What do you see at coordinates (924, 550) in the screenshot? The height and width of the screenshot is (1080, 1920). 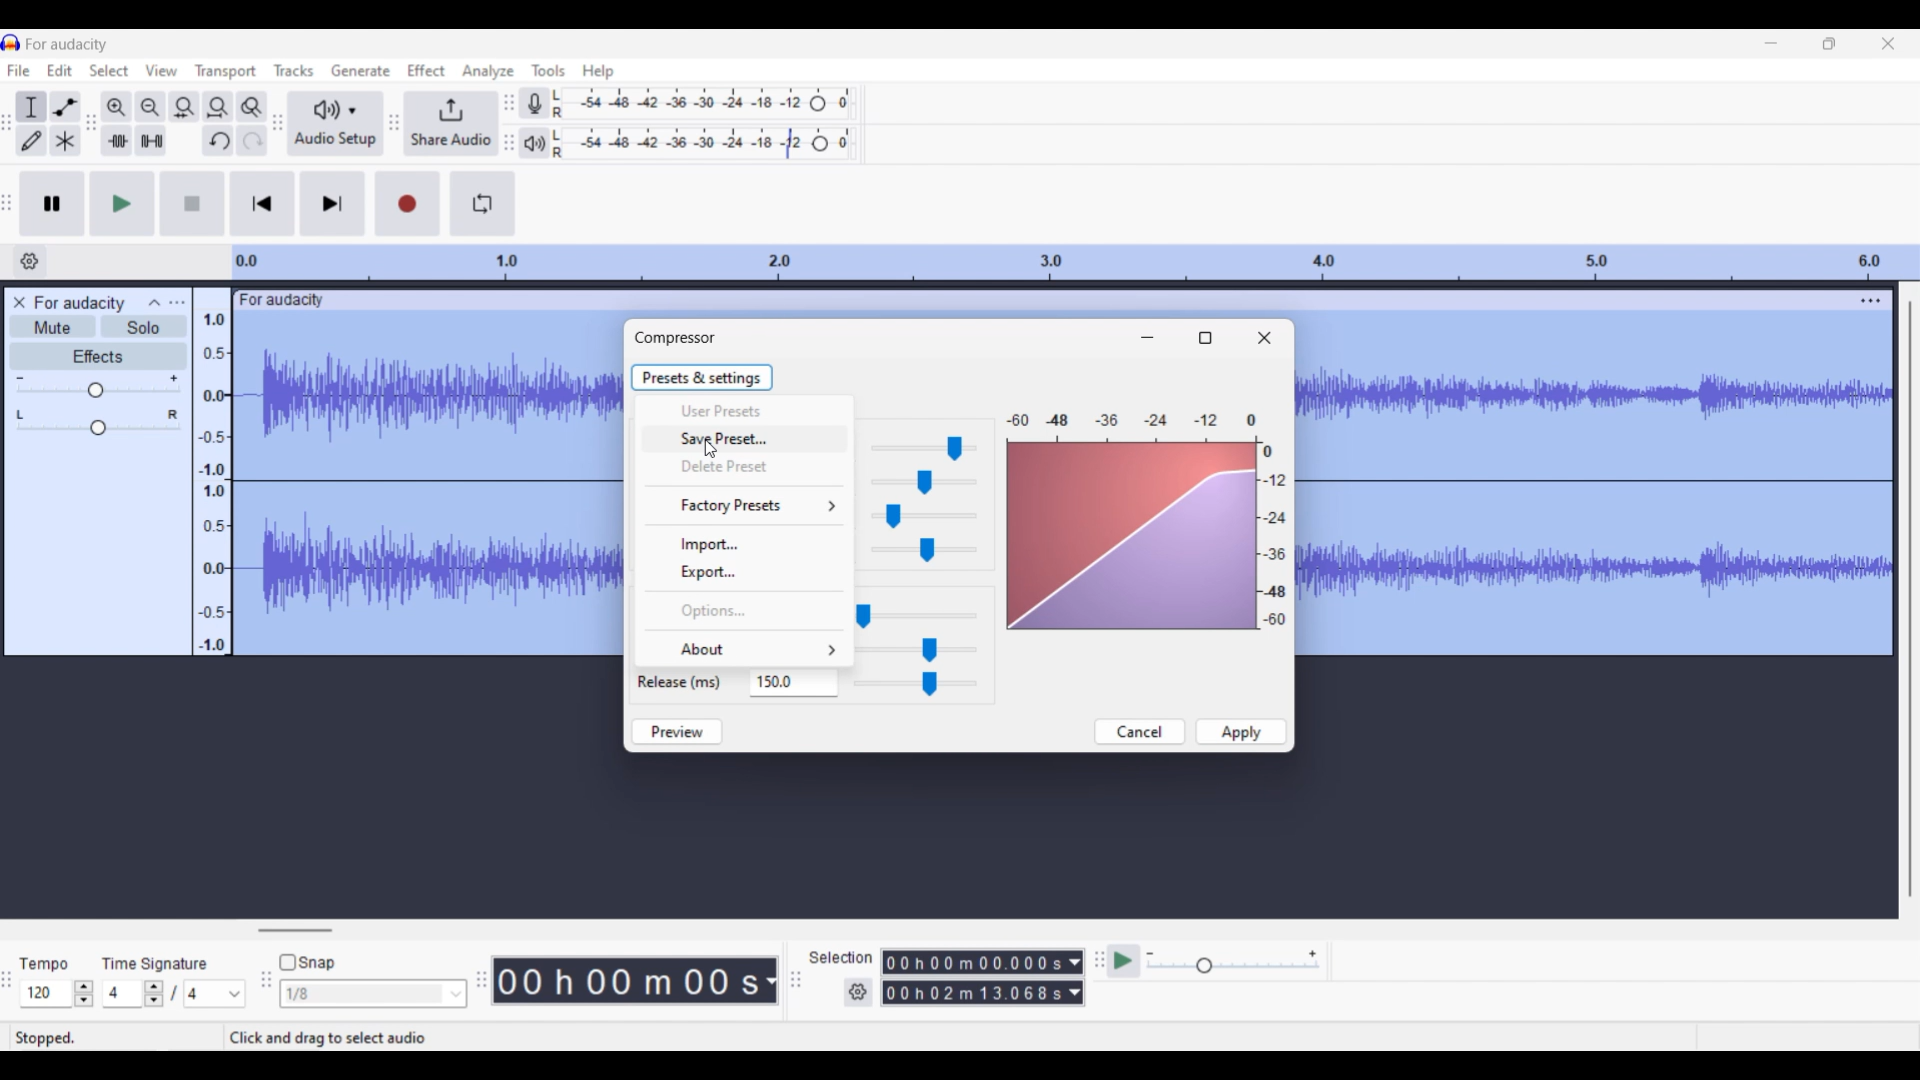 I see `Ratio slider` at bounding box center [924, 550].